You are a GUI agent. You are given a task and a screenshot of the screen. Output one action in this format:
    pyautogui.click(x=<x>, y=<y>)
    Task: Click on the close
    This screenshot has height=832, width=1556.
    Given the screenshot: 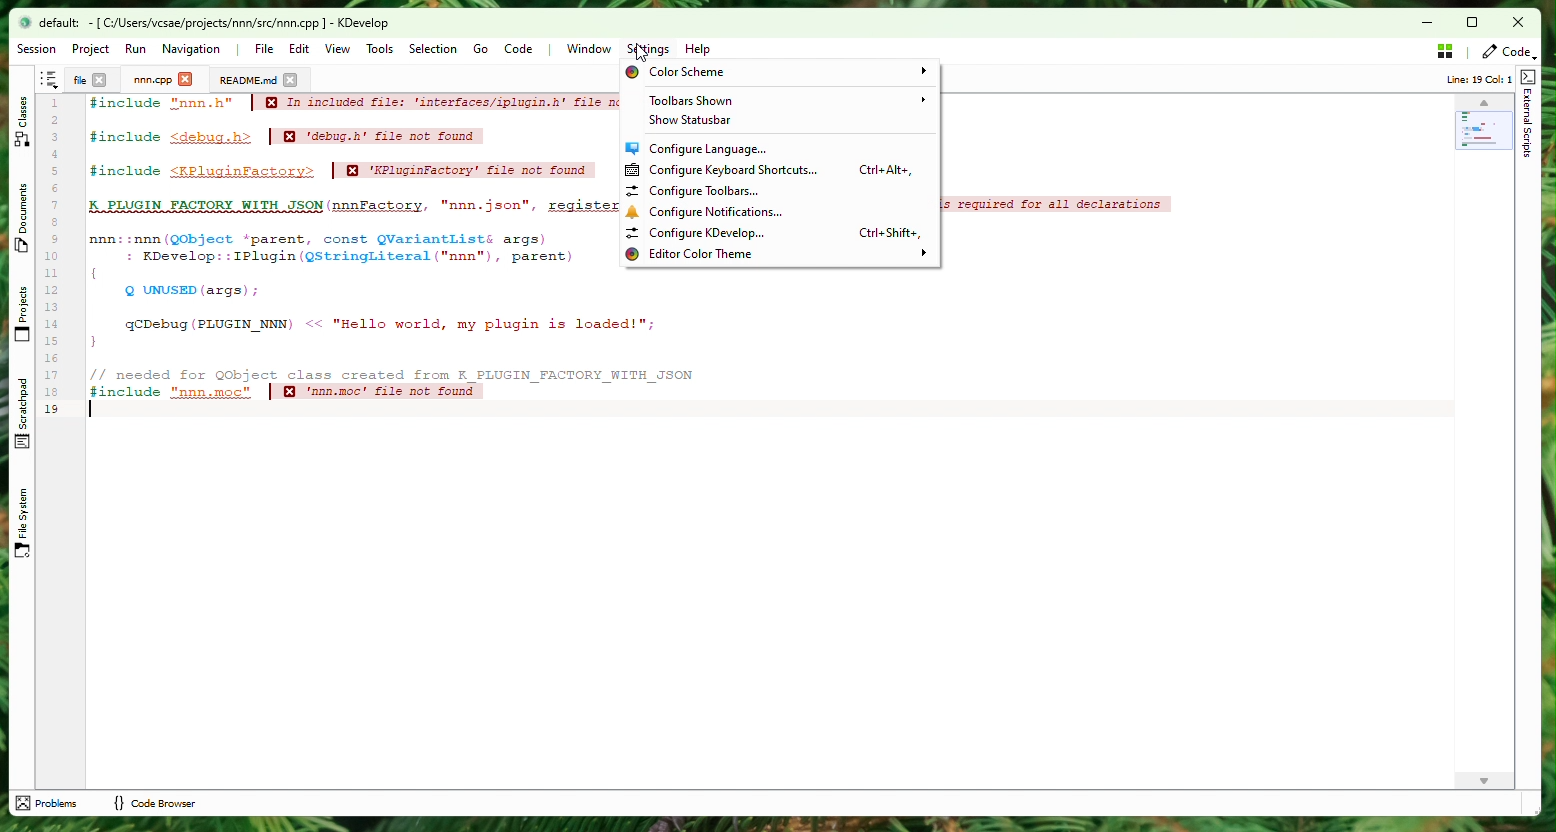 What is the action you would take?
    pyautogui.click(x=101, y=80)
    